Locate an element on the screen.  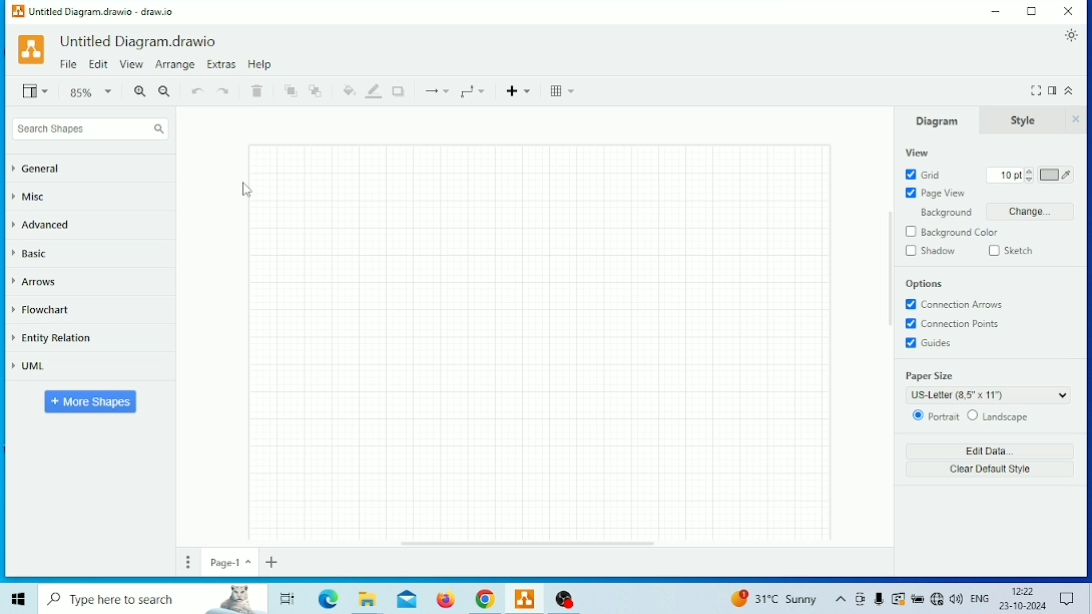
OBS Studio is located at coordinates (566, 599).